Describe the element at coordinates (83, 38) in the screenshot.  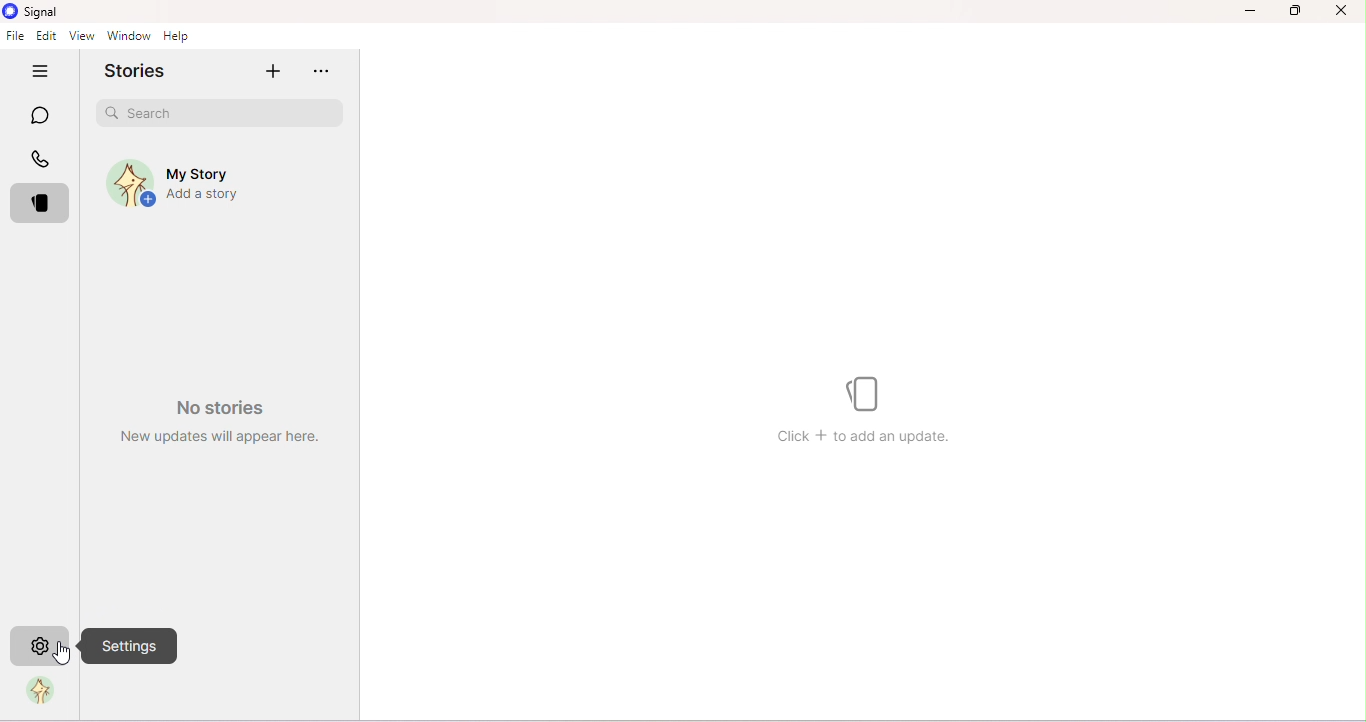
I see `View` at that location.